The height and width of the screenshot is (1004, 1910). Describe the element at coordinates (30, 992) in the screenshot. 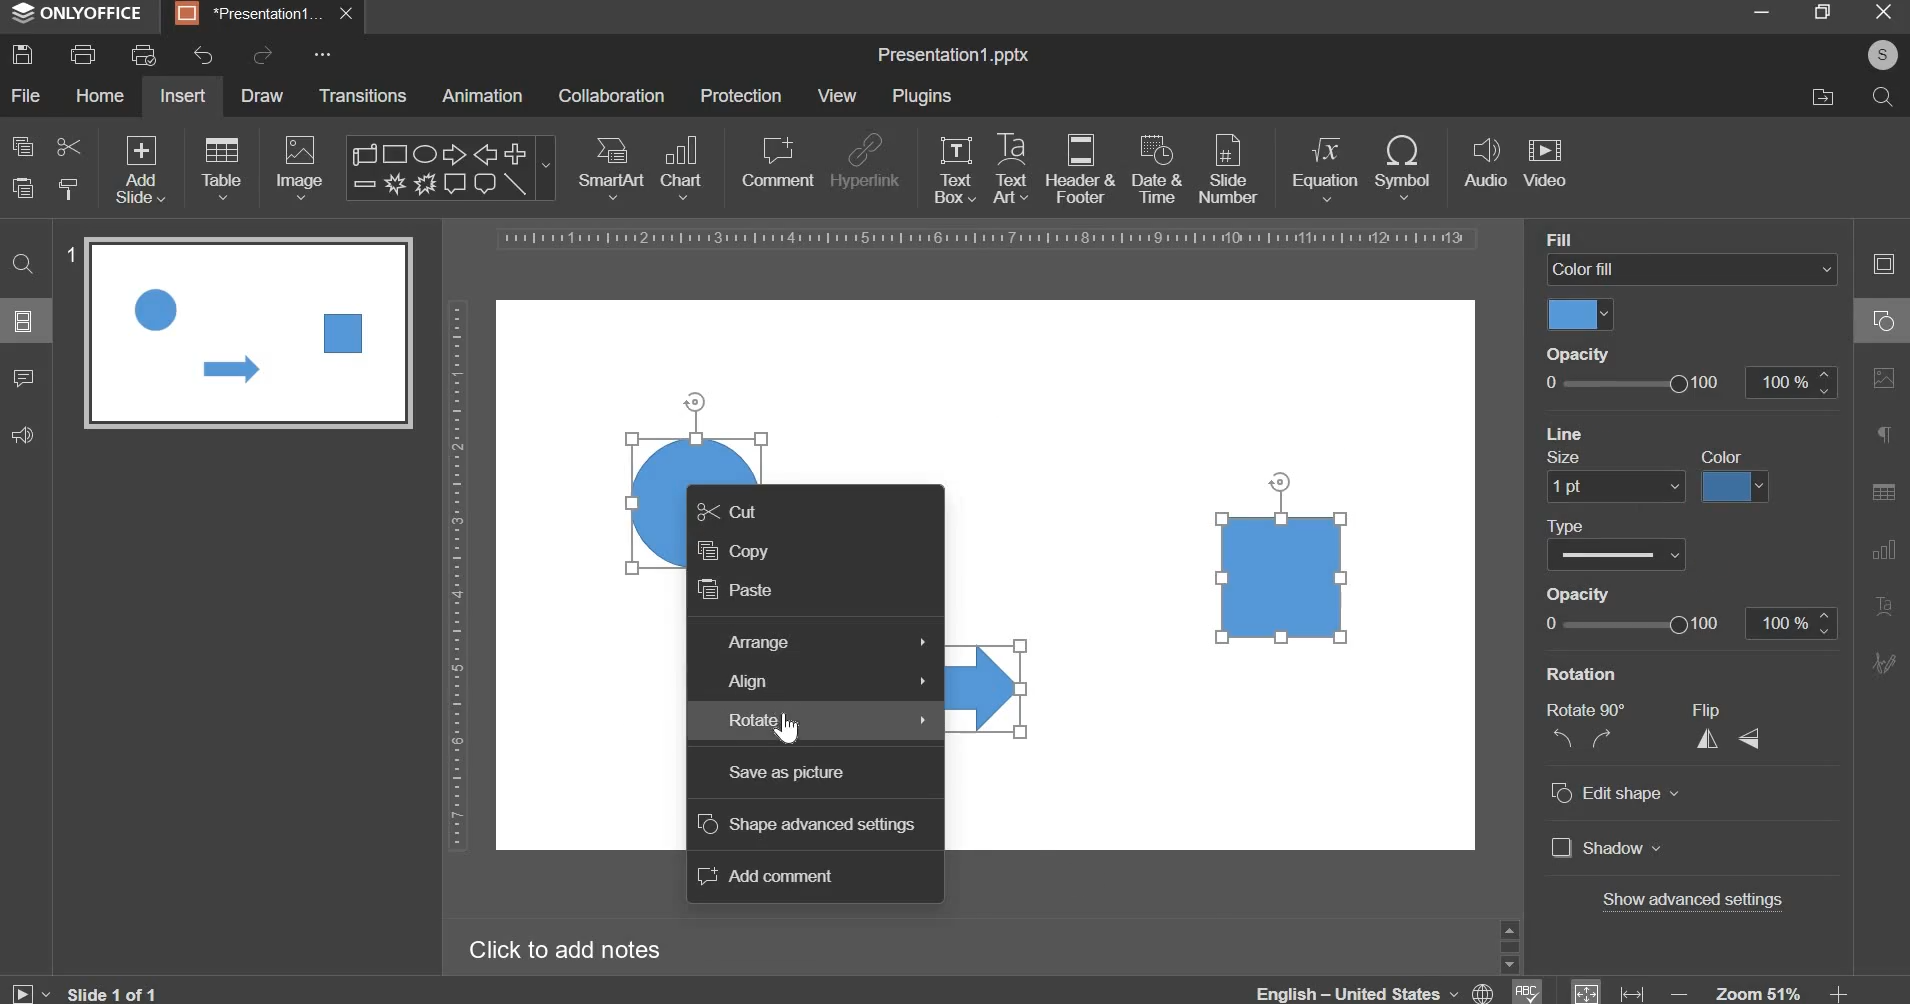

I see `slide show` at that location.